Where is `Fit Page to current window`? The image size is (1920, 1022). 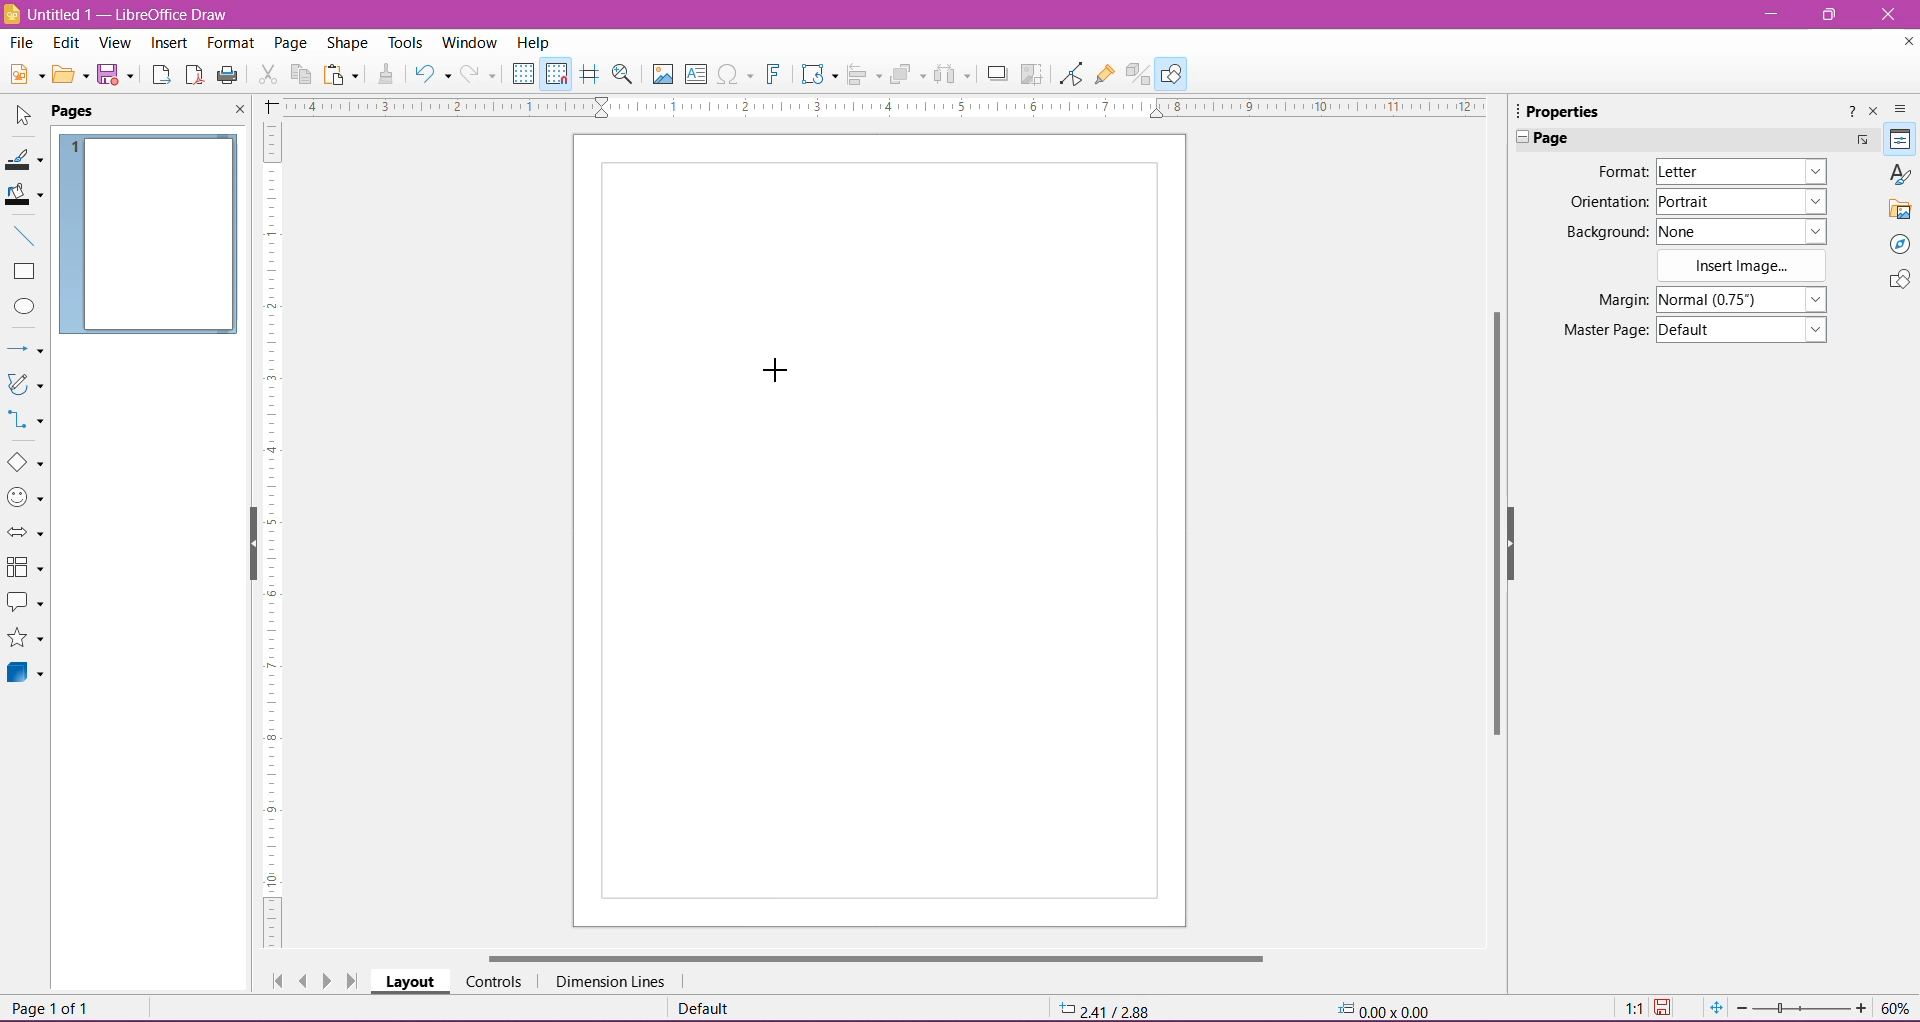 Fit Page to current window is located at coordinates (1715, 1008).